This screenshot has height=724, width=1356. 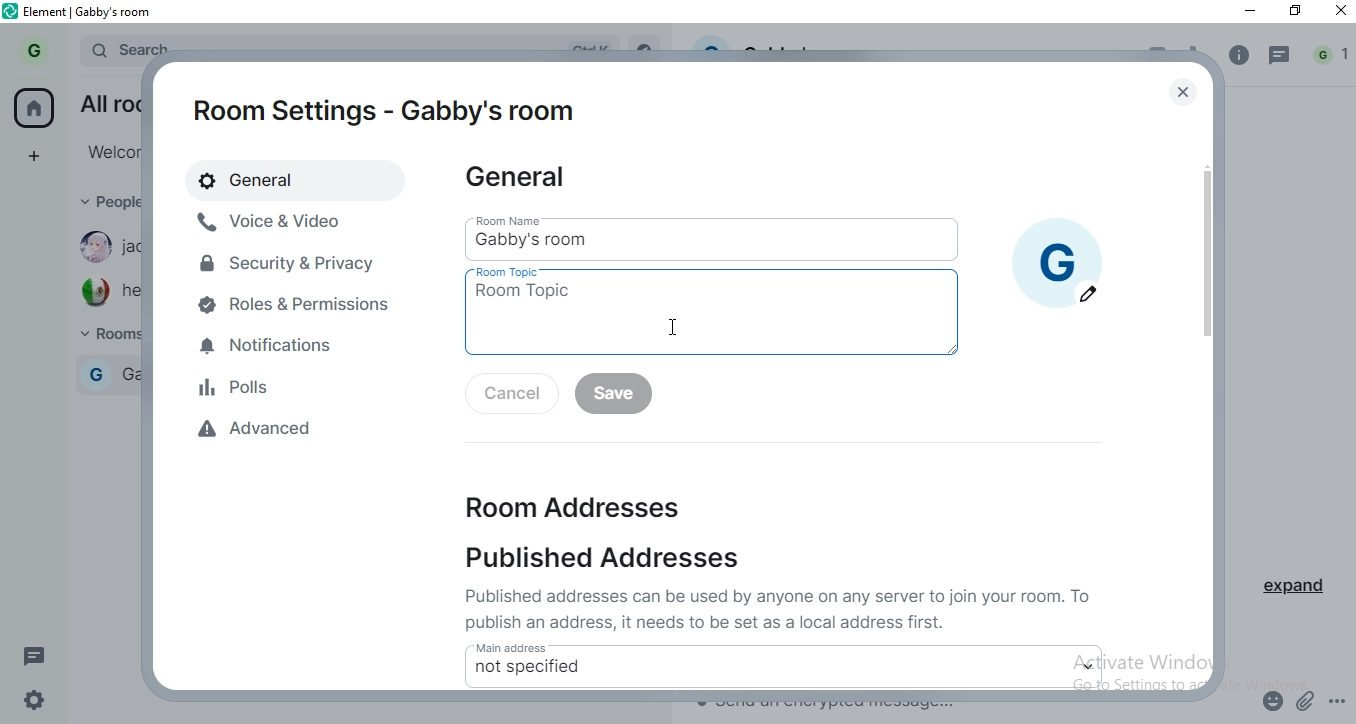 I want to click on profile picture, so click(x=1057, y=248).